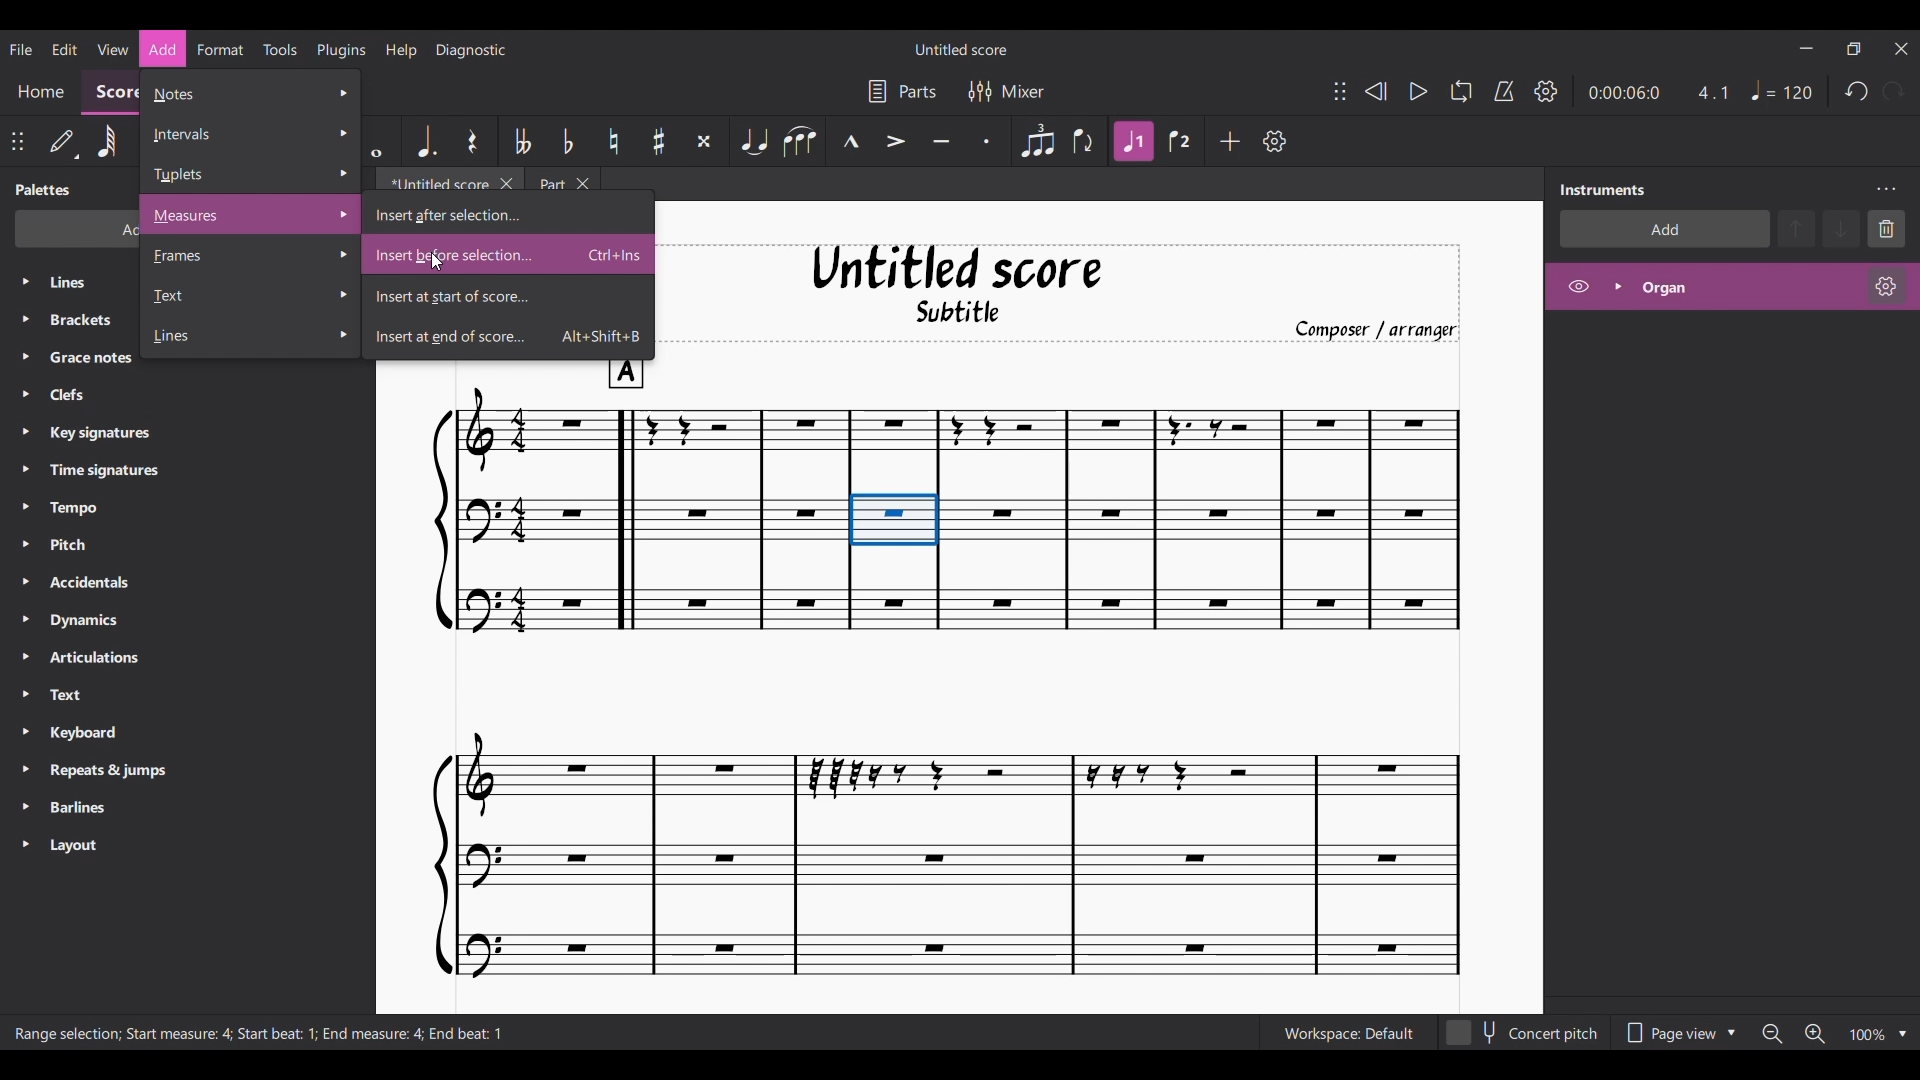 This screenshot has width=1920, height=1080. I want to click on Panel title, so click(42, 189).